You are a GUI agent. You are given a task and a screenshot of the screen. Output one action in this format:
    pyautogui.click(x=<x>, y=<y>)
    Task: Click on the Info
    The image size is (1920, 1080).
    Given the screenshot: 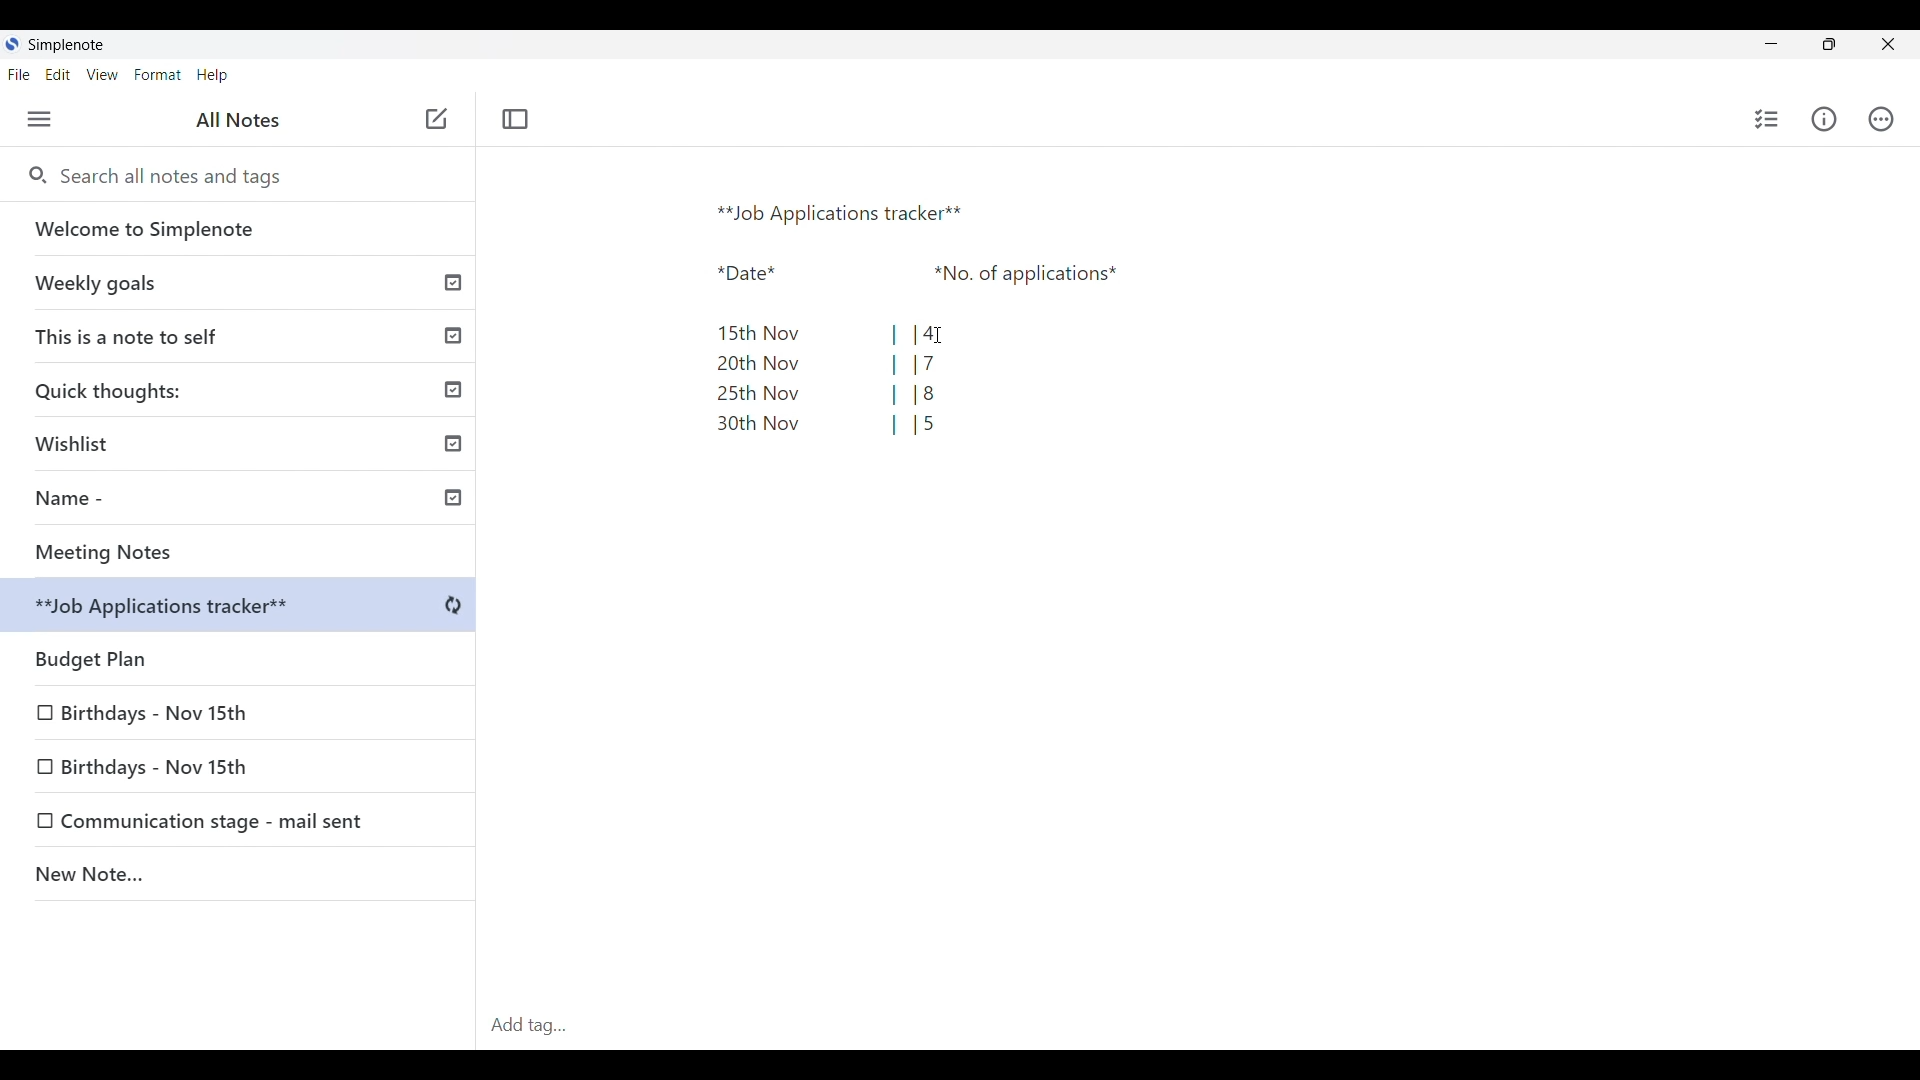 What is the action you would take?
    pyautogui.click(x=1825, y=119)
    